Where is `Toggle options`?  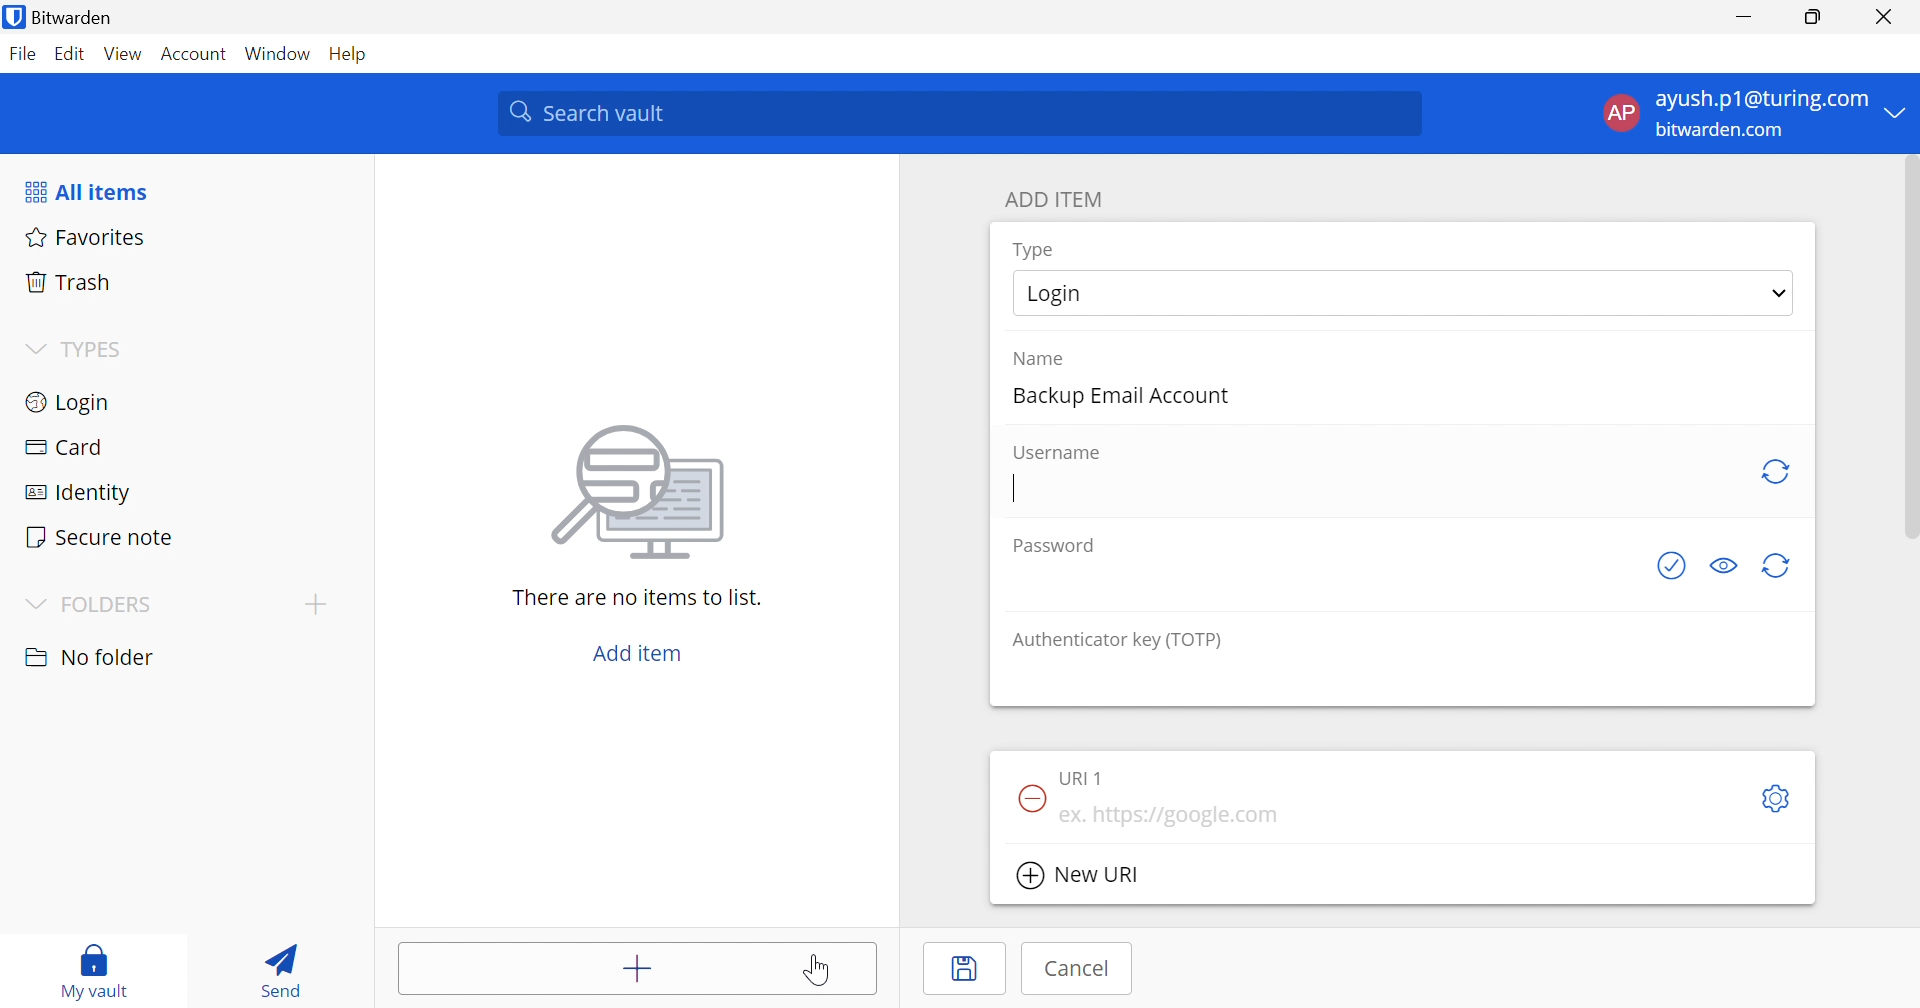 Toggle options is located at coordinates (1779, 800).